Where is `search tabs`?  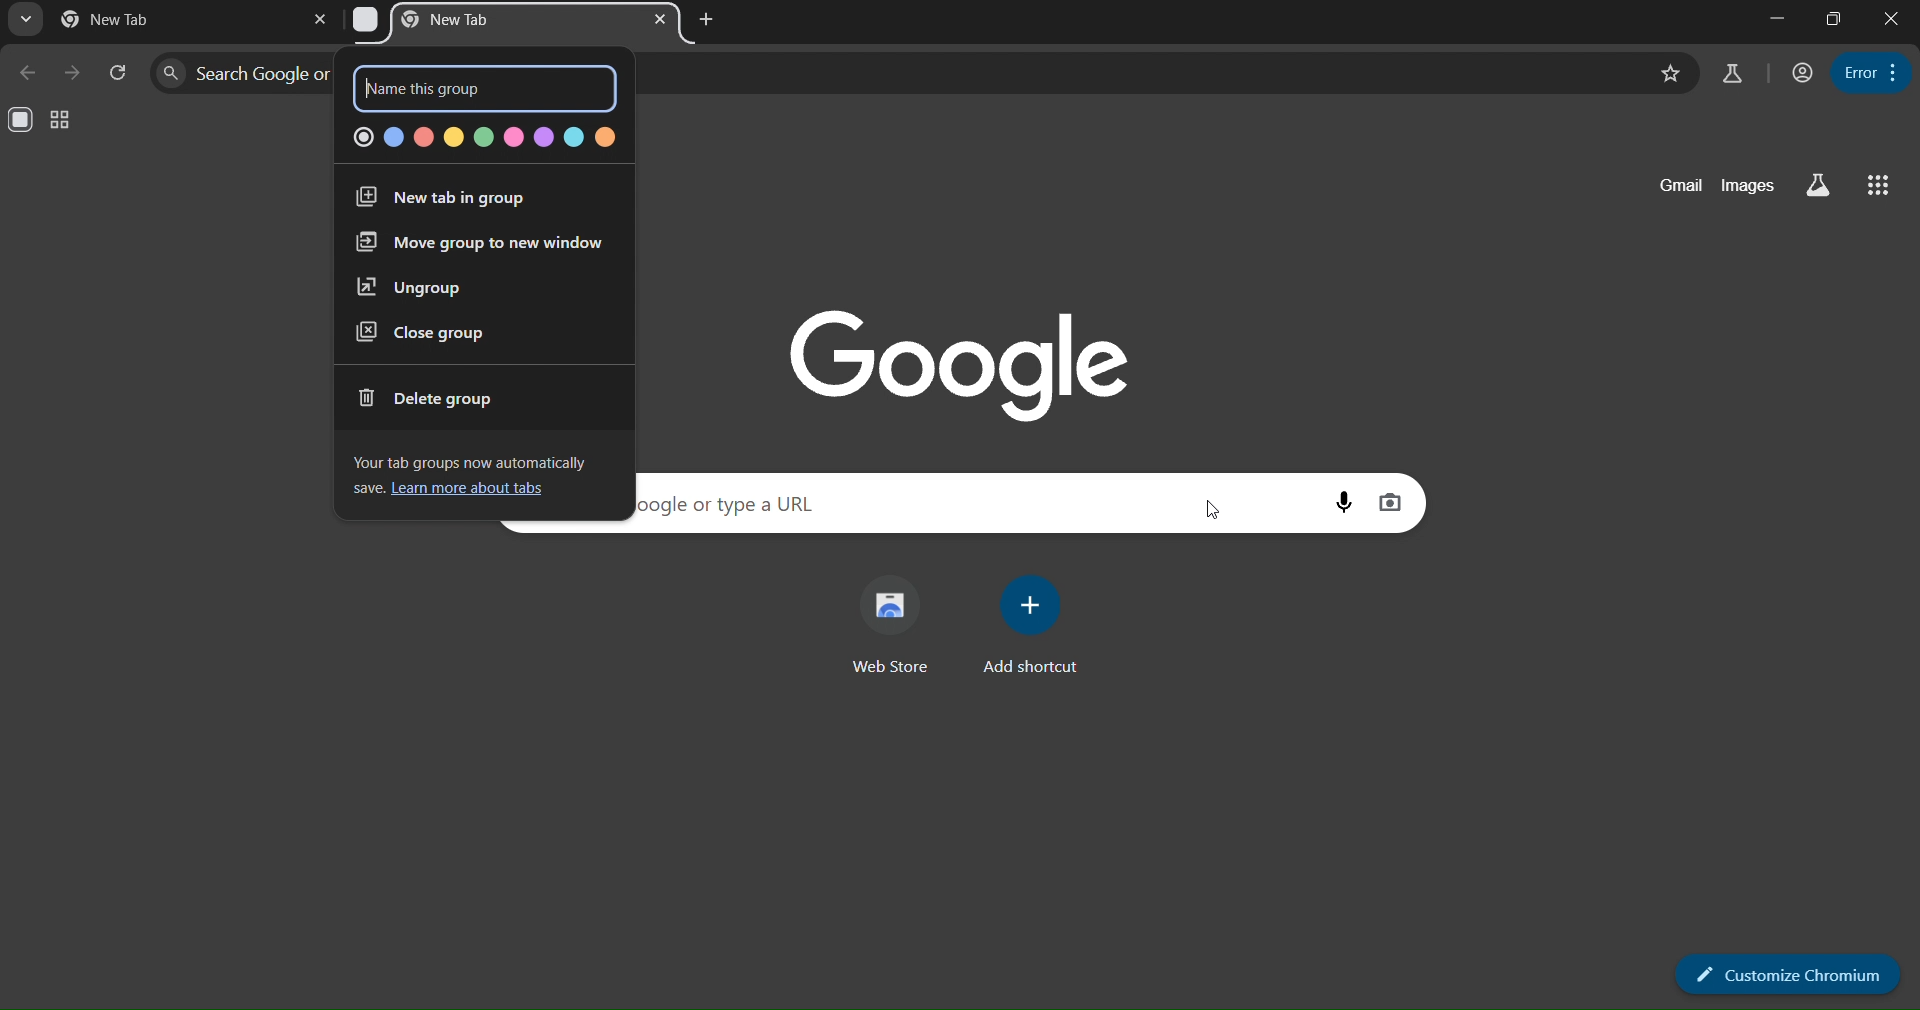
search tabs is located at coordinates (30, 22).